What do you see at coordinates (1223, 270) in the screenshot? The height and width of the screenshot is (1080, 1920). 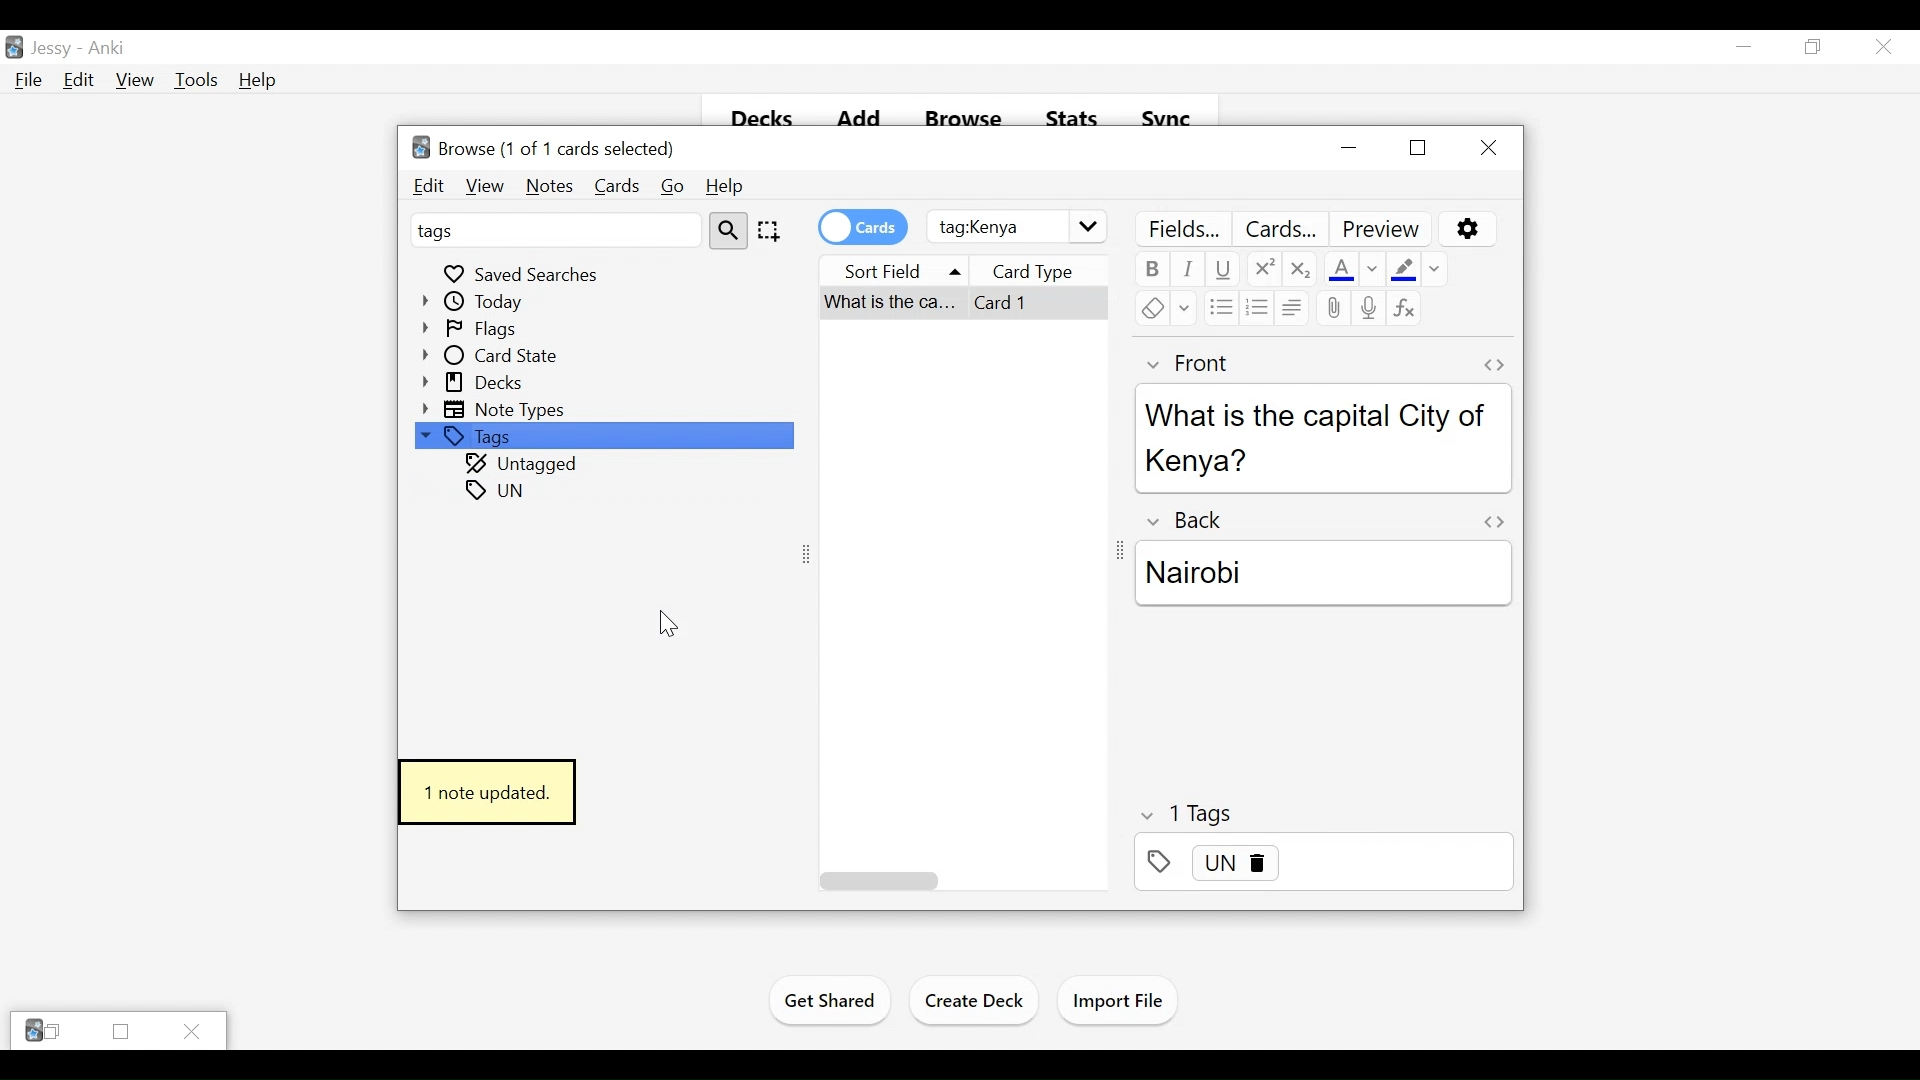 I see `Underline` at bounding box center [1223, 270].